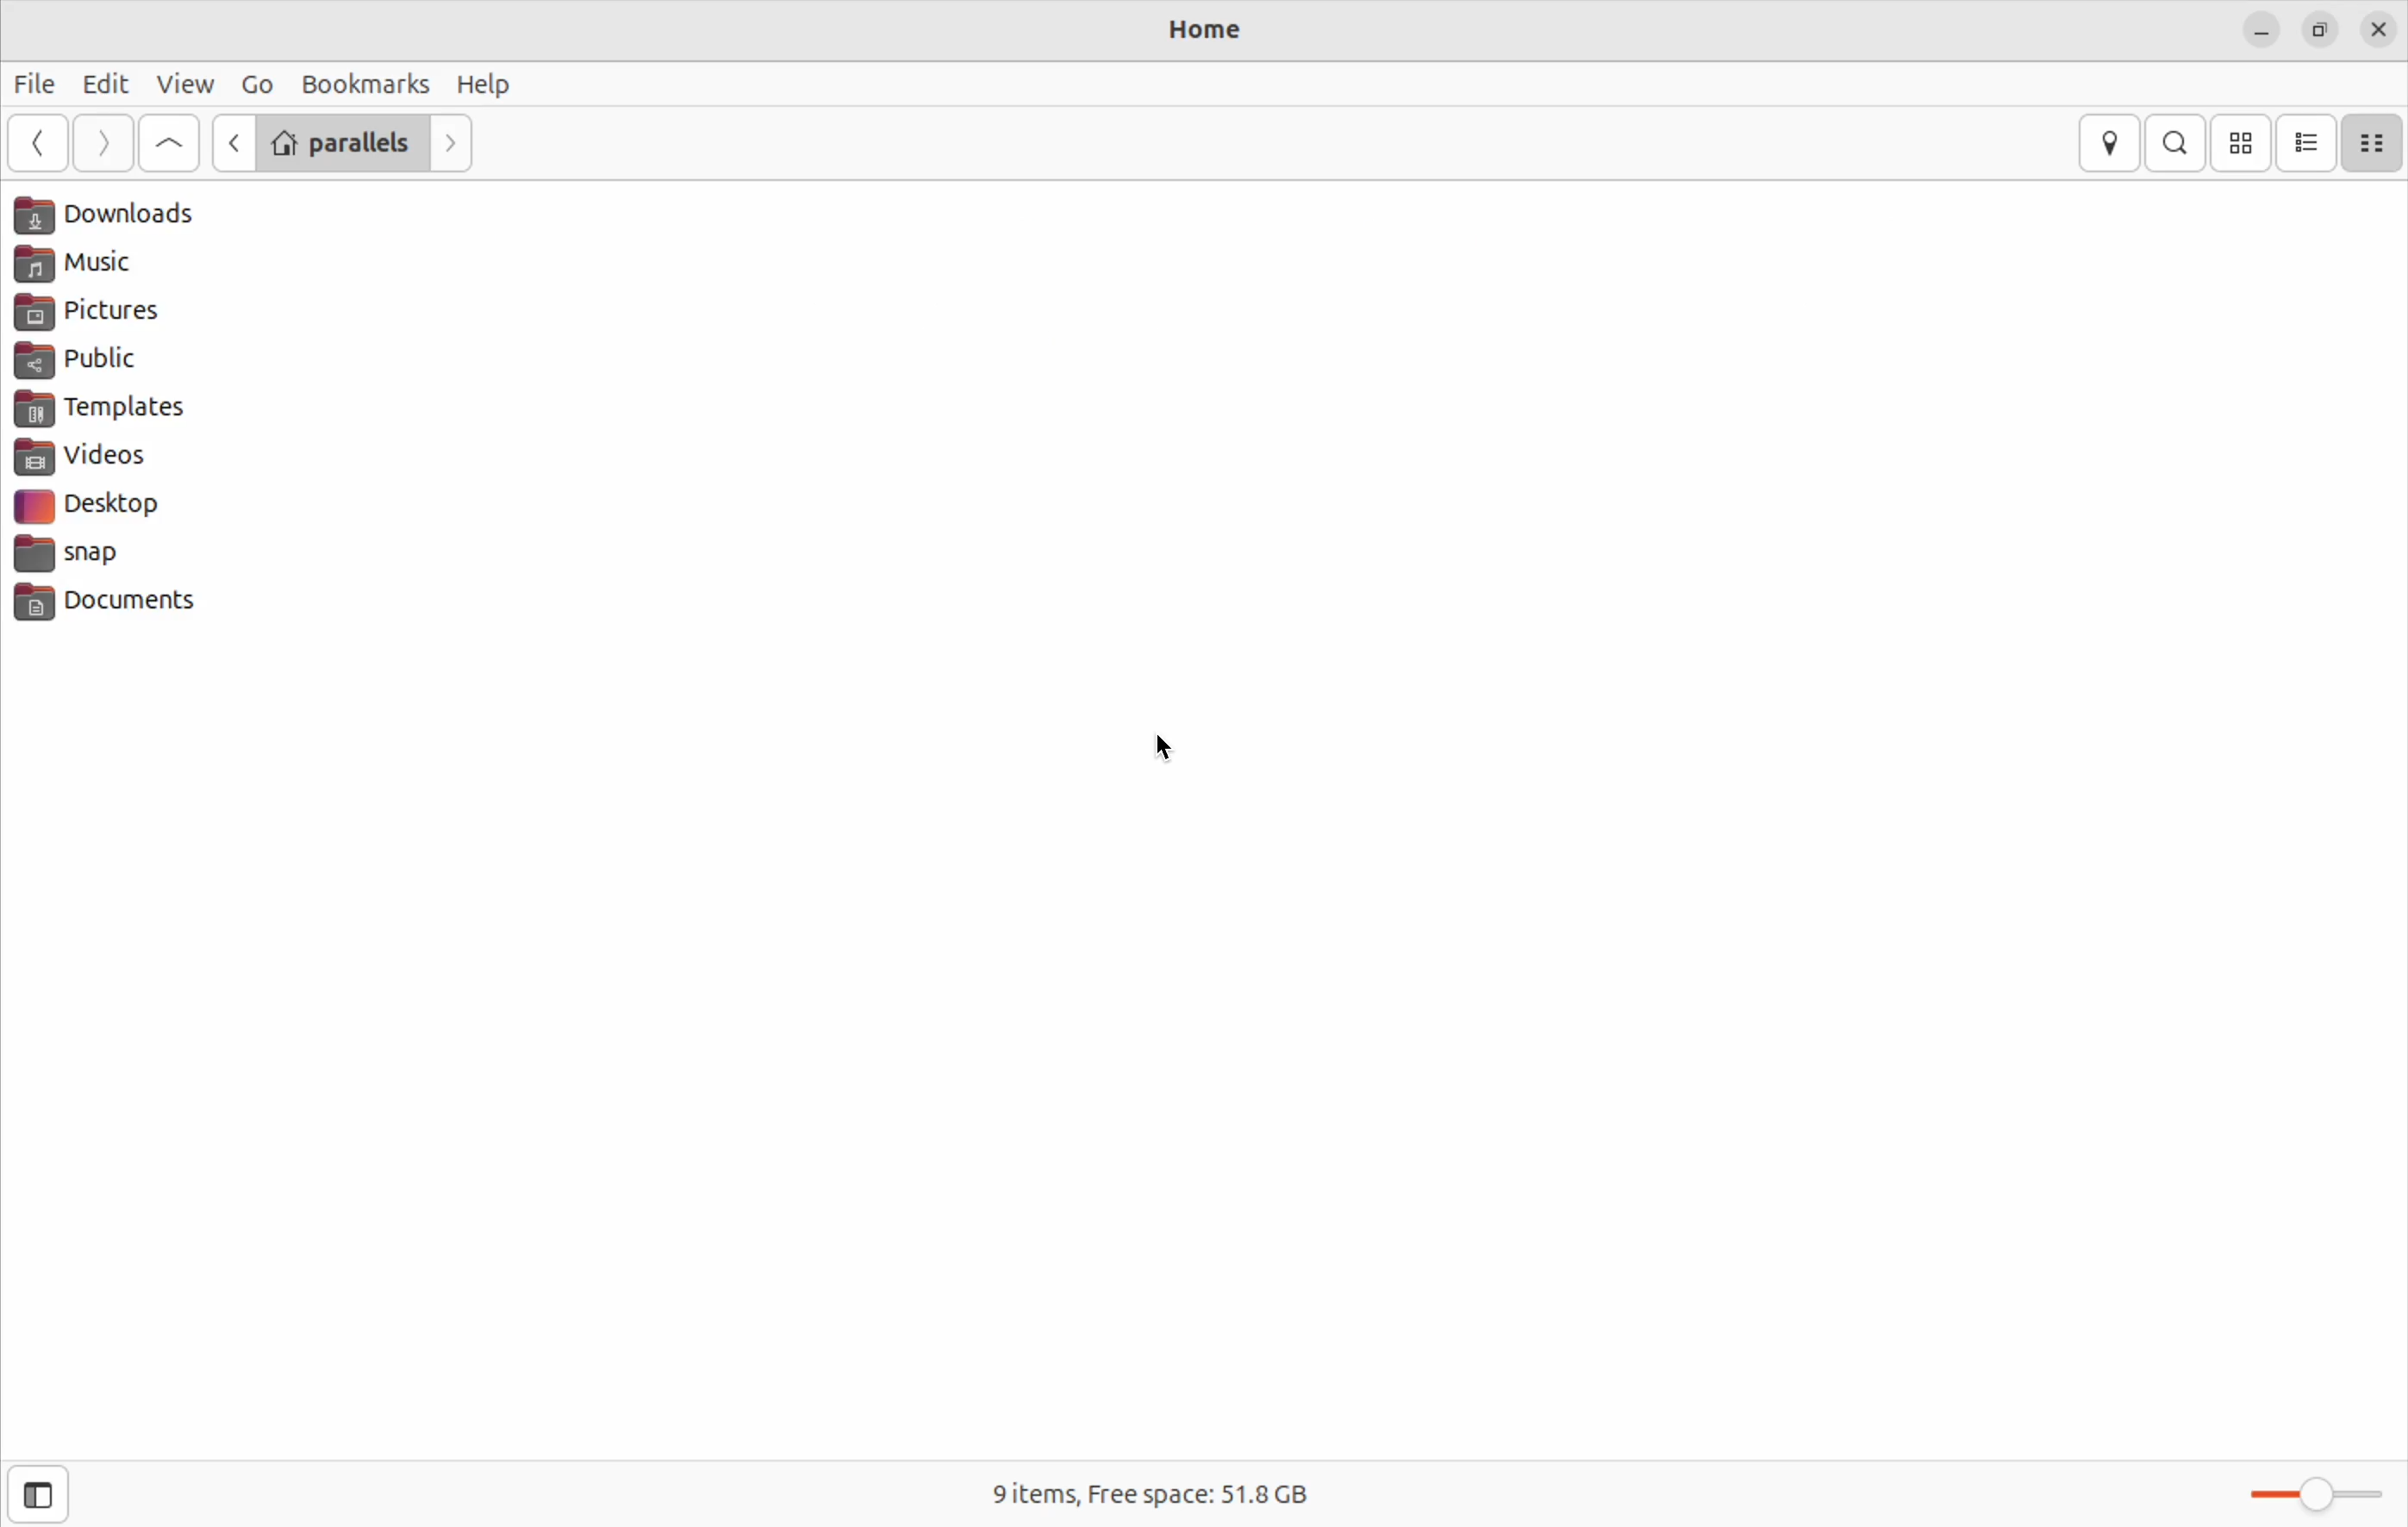 Image resolution: width=2408 pixels, height=1527 pixels. Describe the element at coordinates (253, 82) in the screenshot. I see `go` at that location.